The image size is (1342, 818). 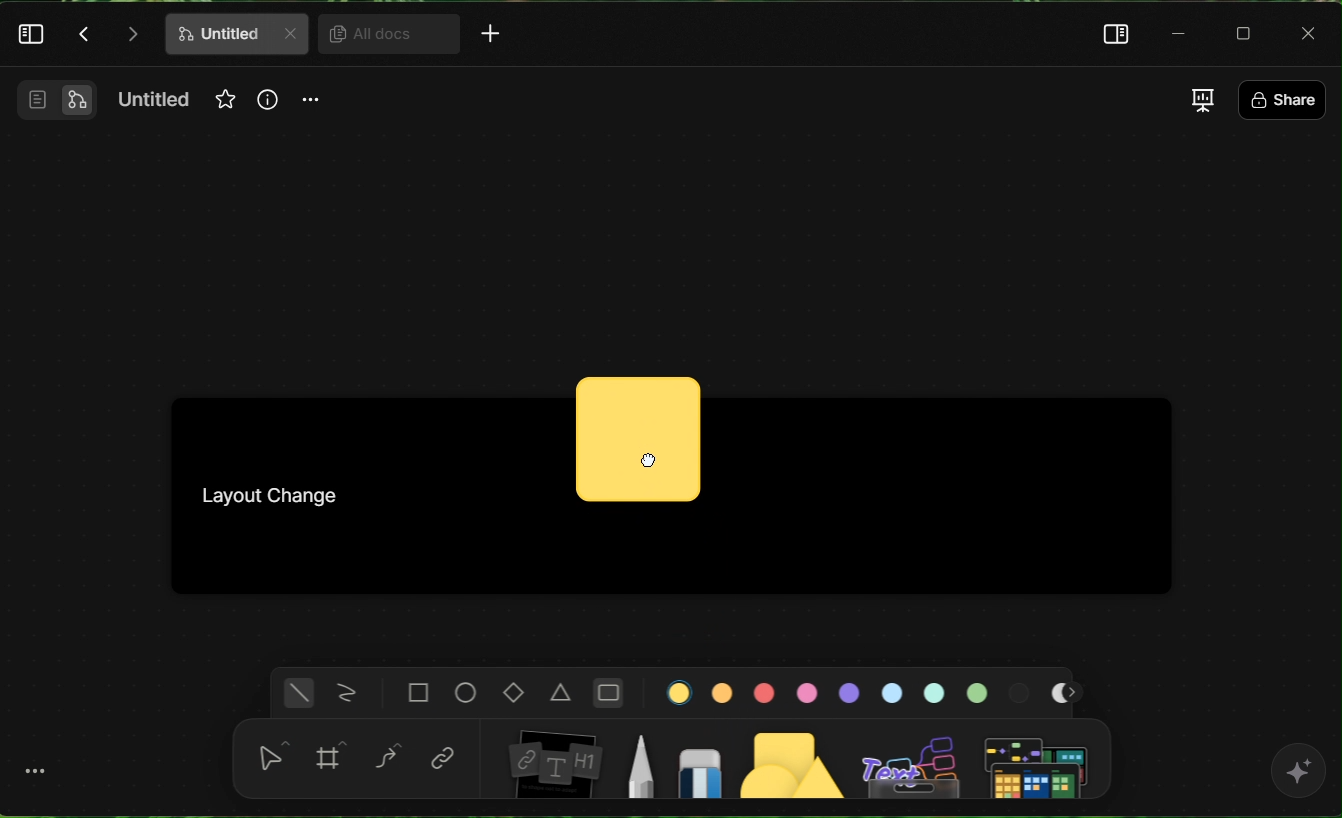 What do you see at coordinates (35, 771) in the screenshot?
I see `more` at bounding box center [35, 771].